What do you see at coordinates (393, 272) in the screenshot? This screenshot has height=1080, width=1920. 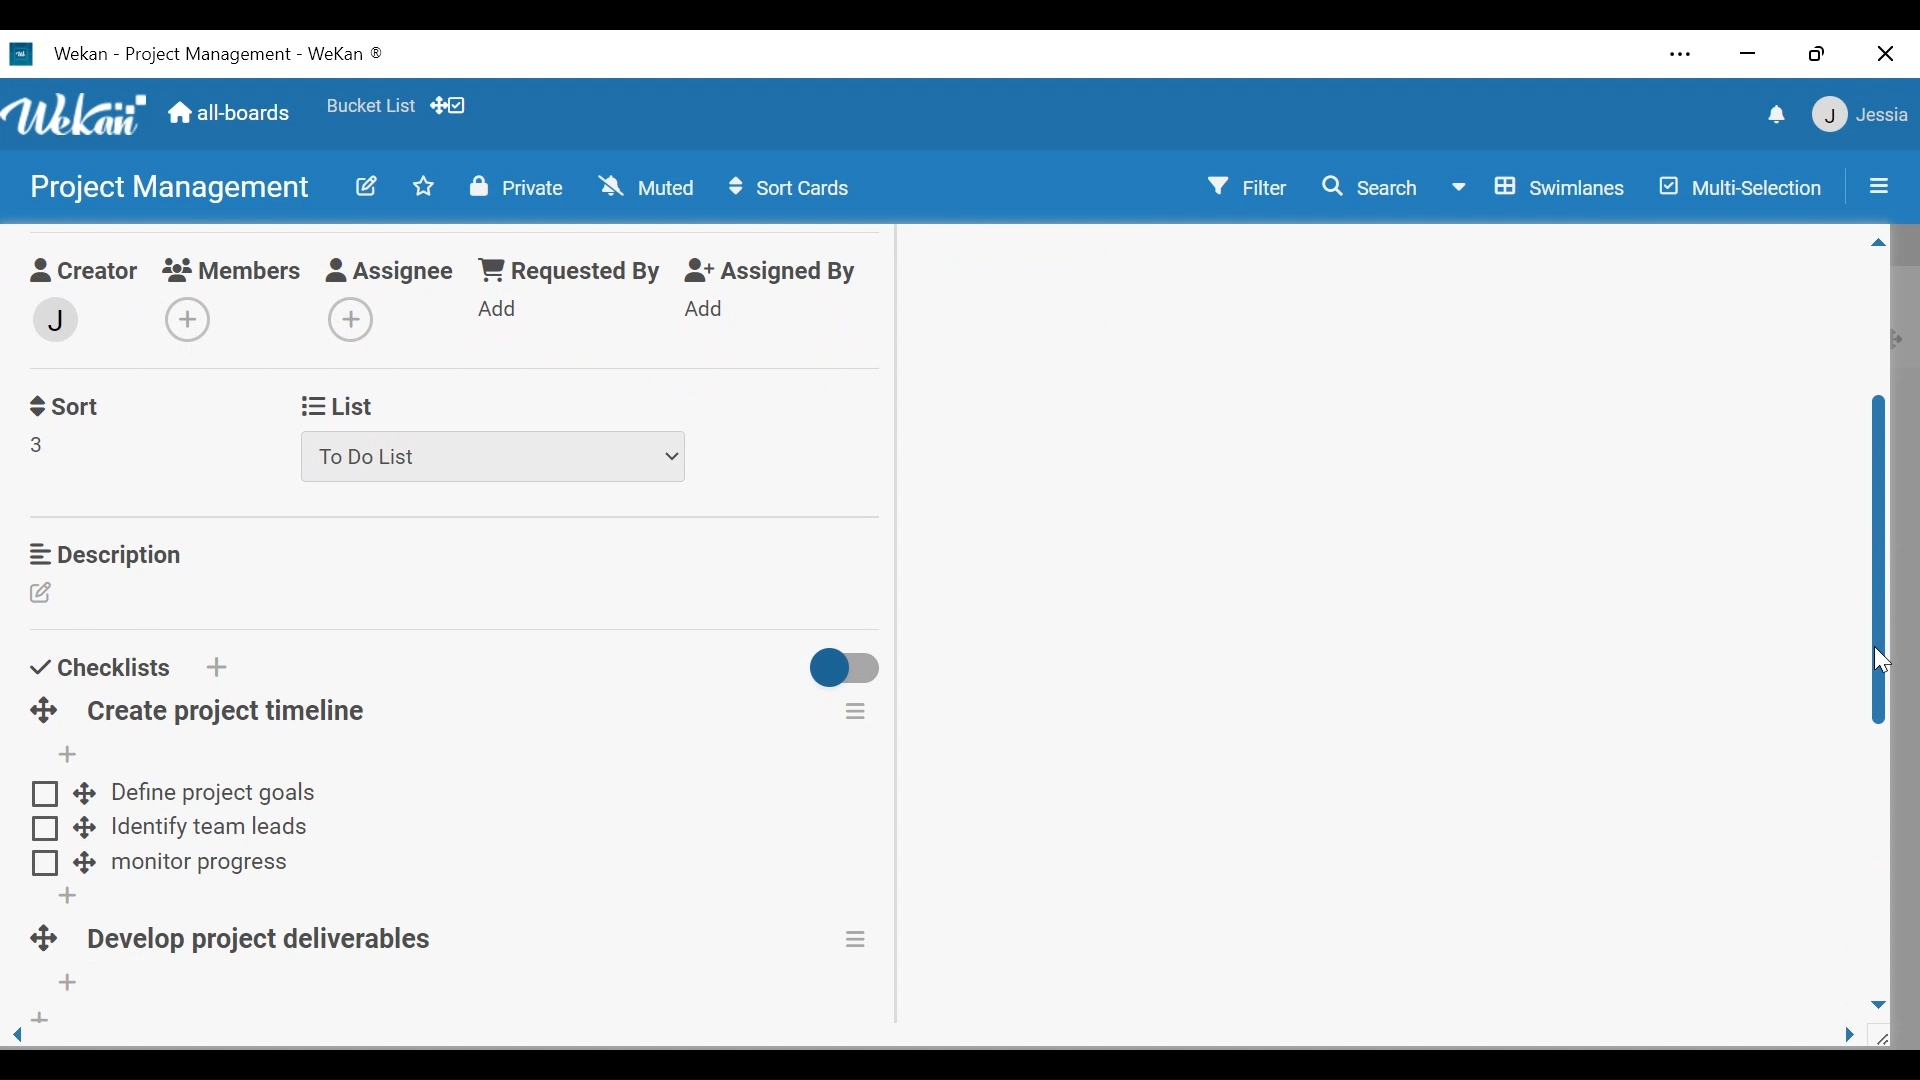 I see `Assignee` at bounding box center [393, 272].